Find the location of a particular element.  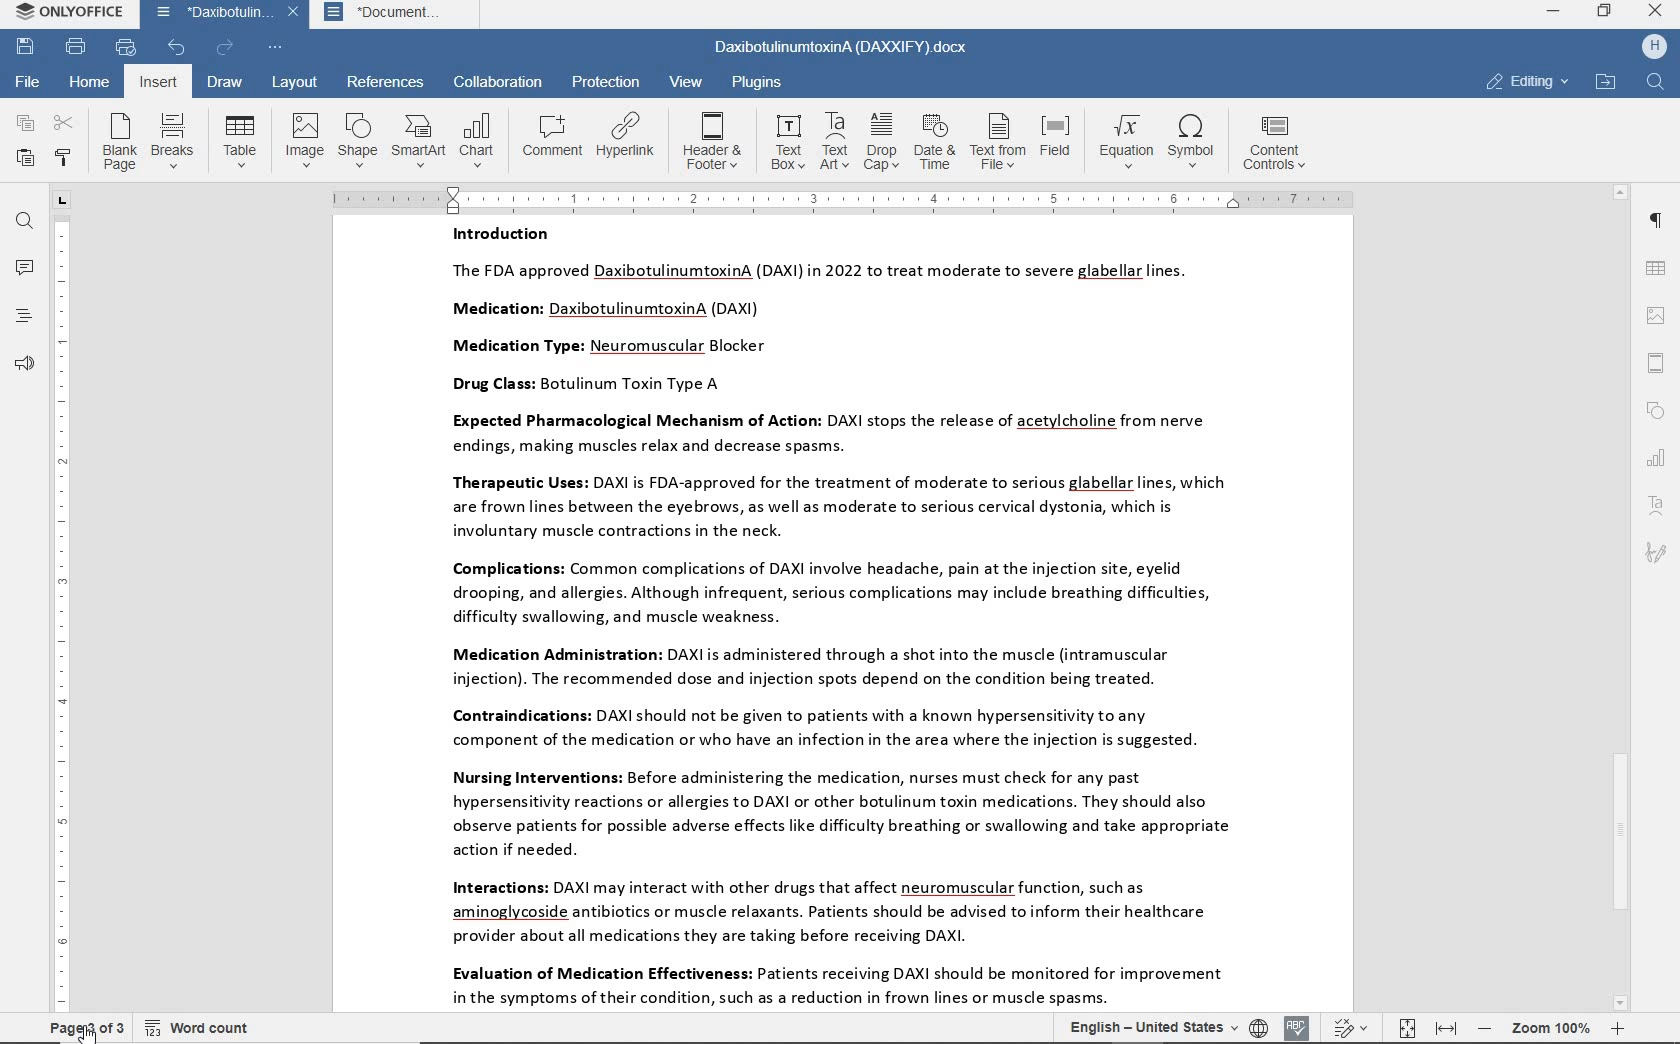

scroll up is located at coordinates (1621, 193).